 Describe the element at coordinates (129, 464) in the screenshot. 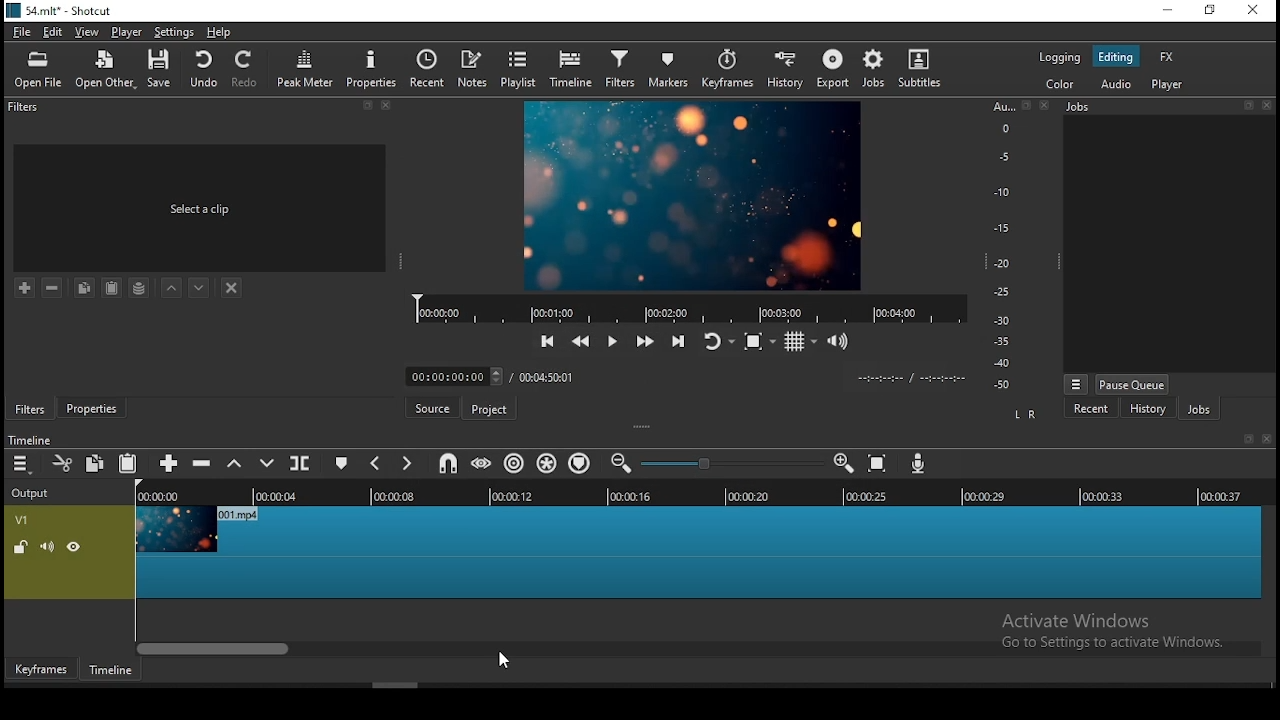

I see `paste` at that location.